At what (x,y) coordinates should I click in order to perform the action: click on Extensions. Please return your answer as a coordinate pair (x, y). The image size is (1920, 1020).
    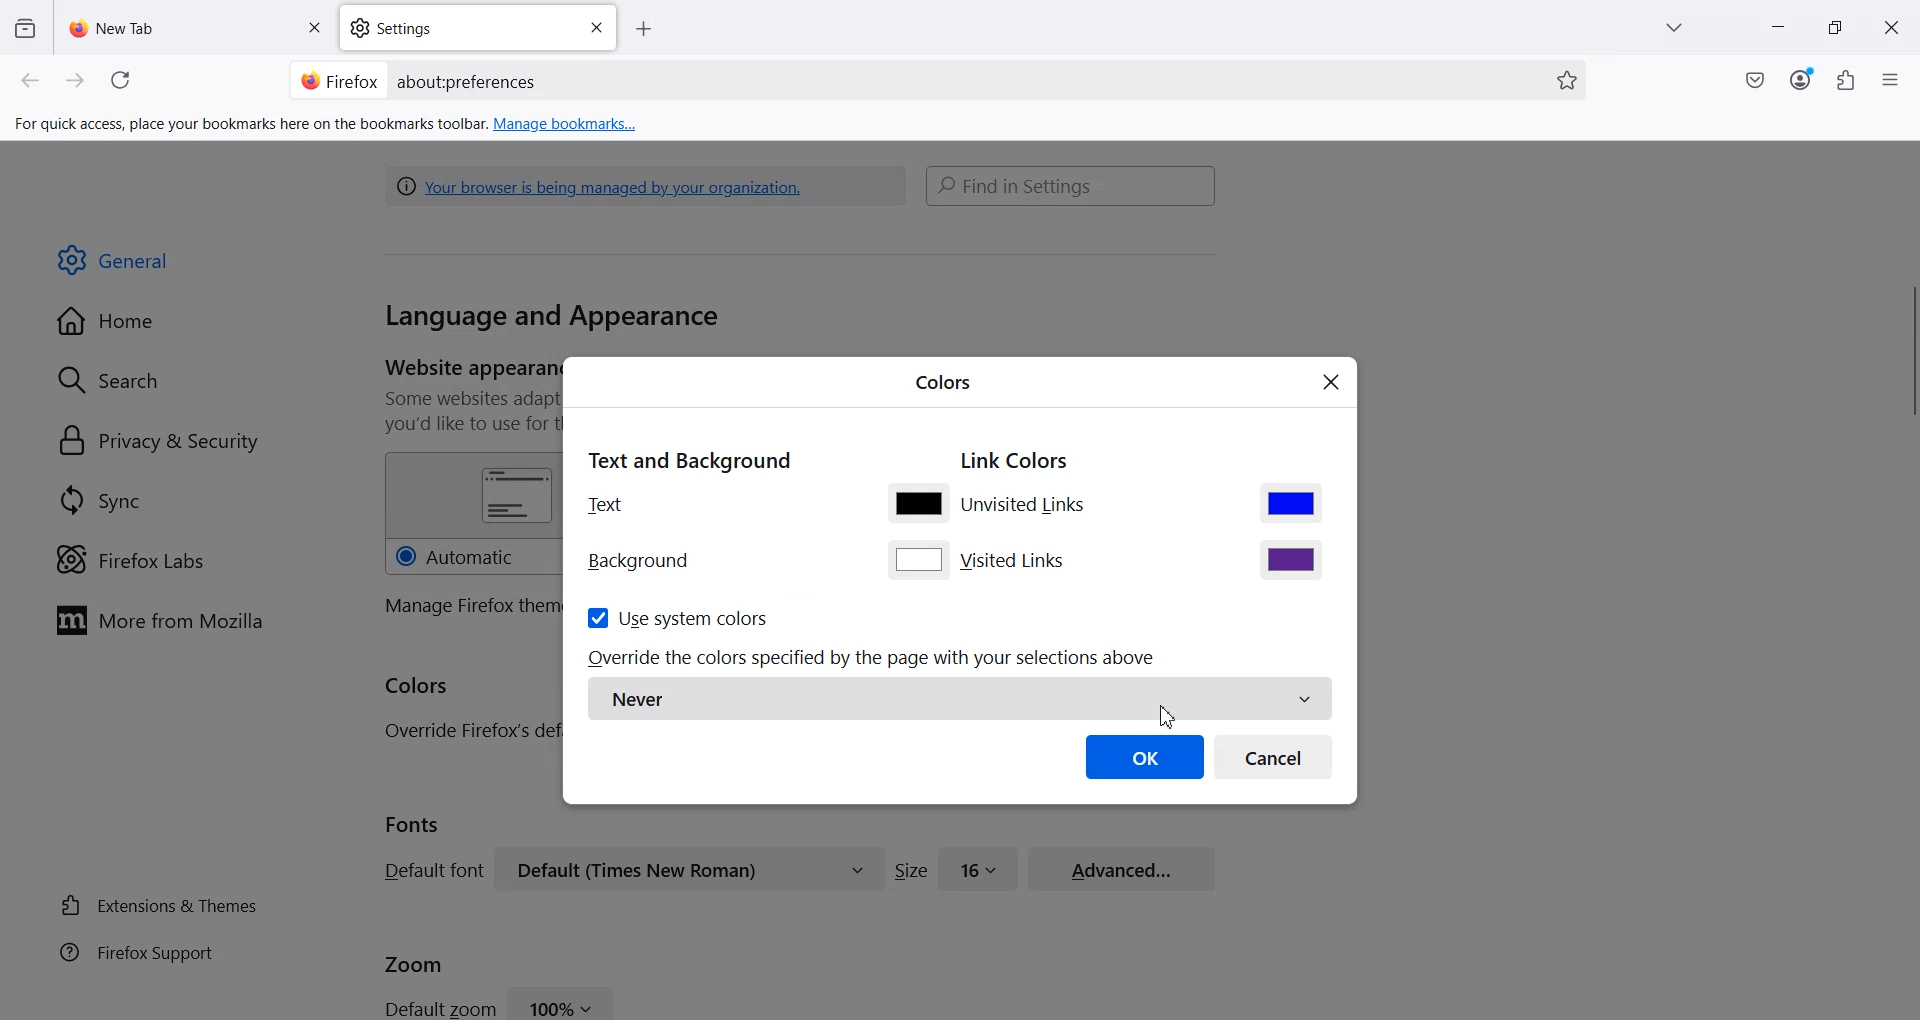
    Looking at the image, I should click on (1847, 80).